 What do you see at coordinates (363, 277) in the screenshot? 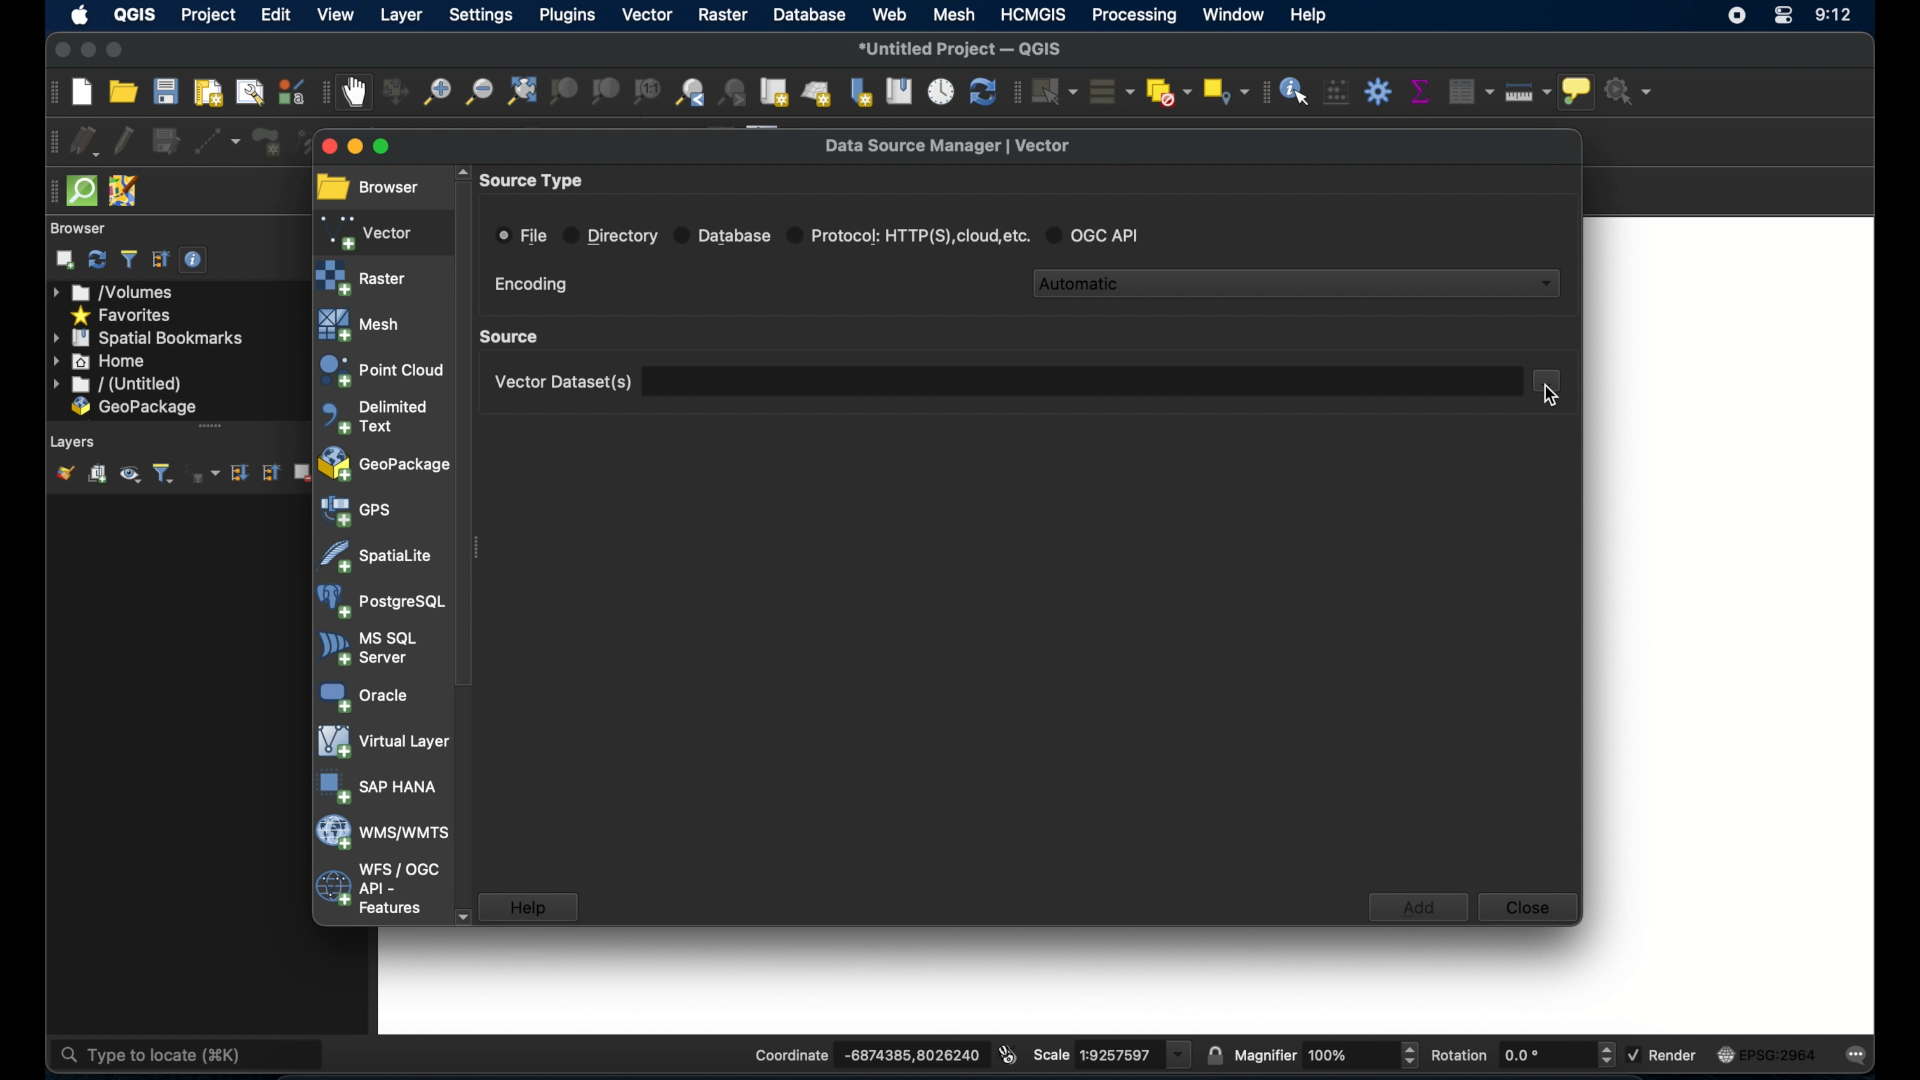
I see `raster` at bounding box center [363, 277].